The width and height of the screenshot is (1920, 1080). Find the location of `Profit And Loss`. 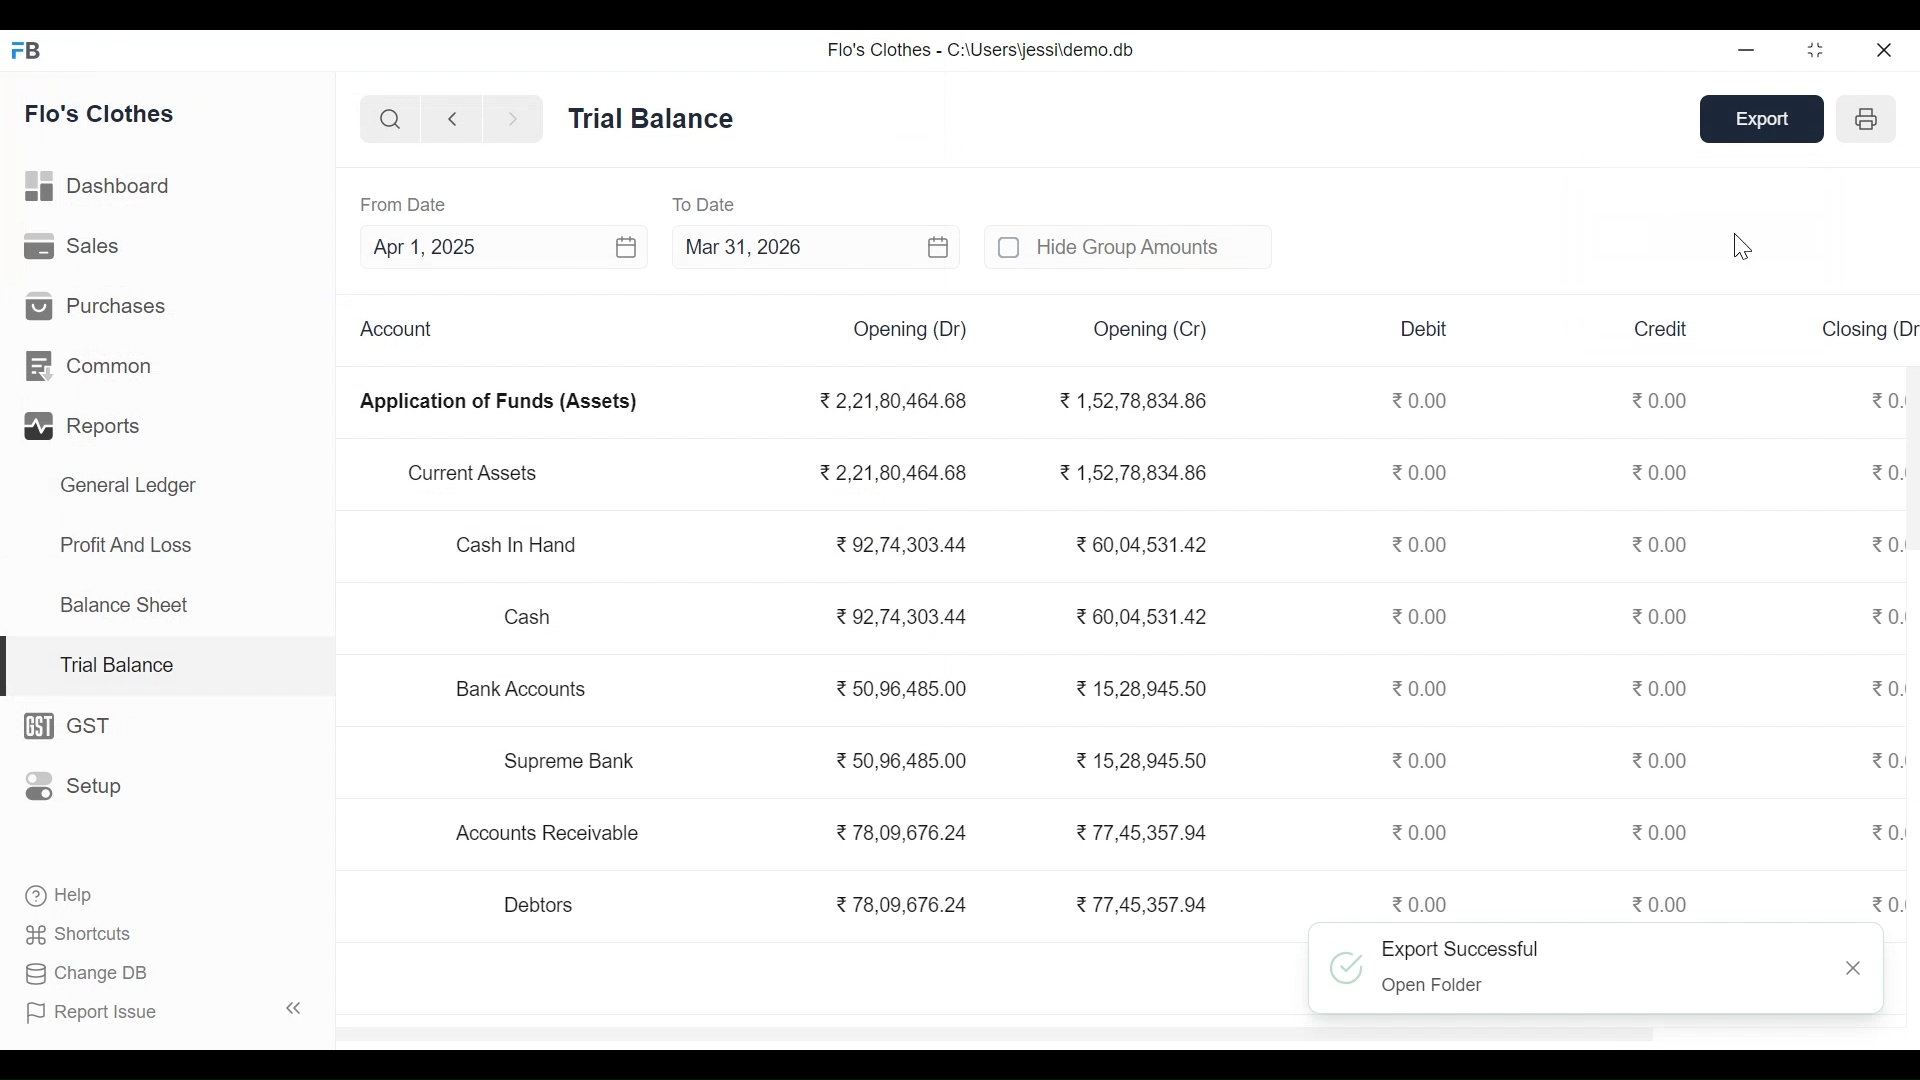

Profit And Loss is located at coordinates (127, 545).